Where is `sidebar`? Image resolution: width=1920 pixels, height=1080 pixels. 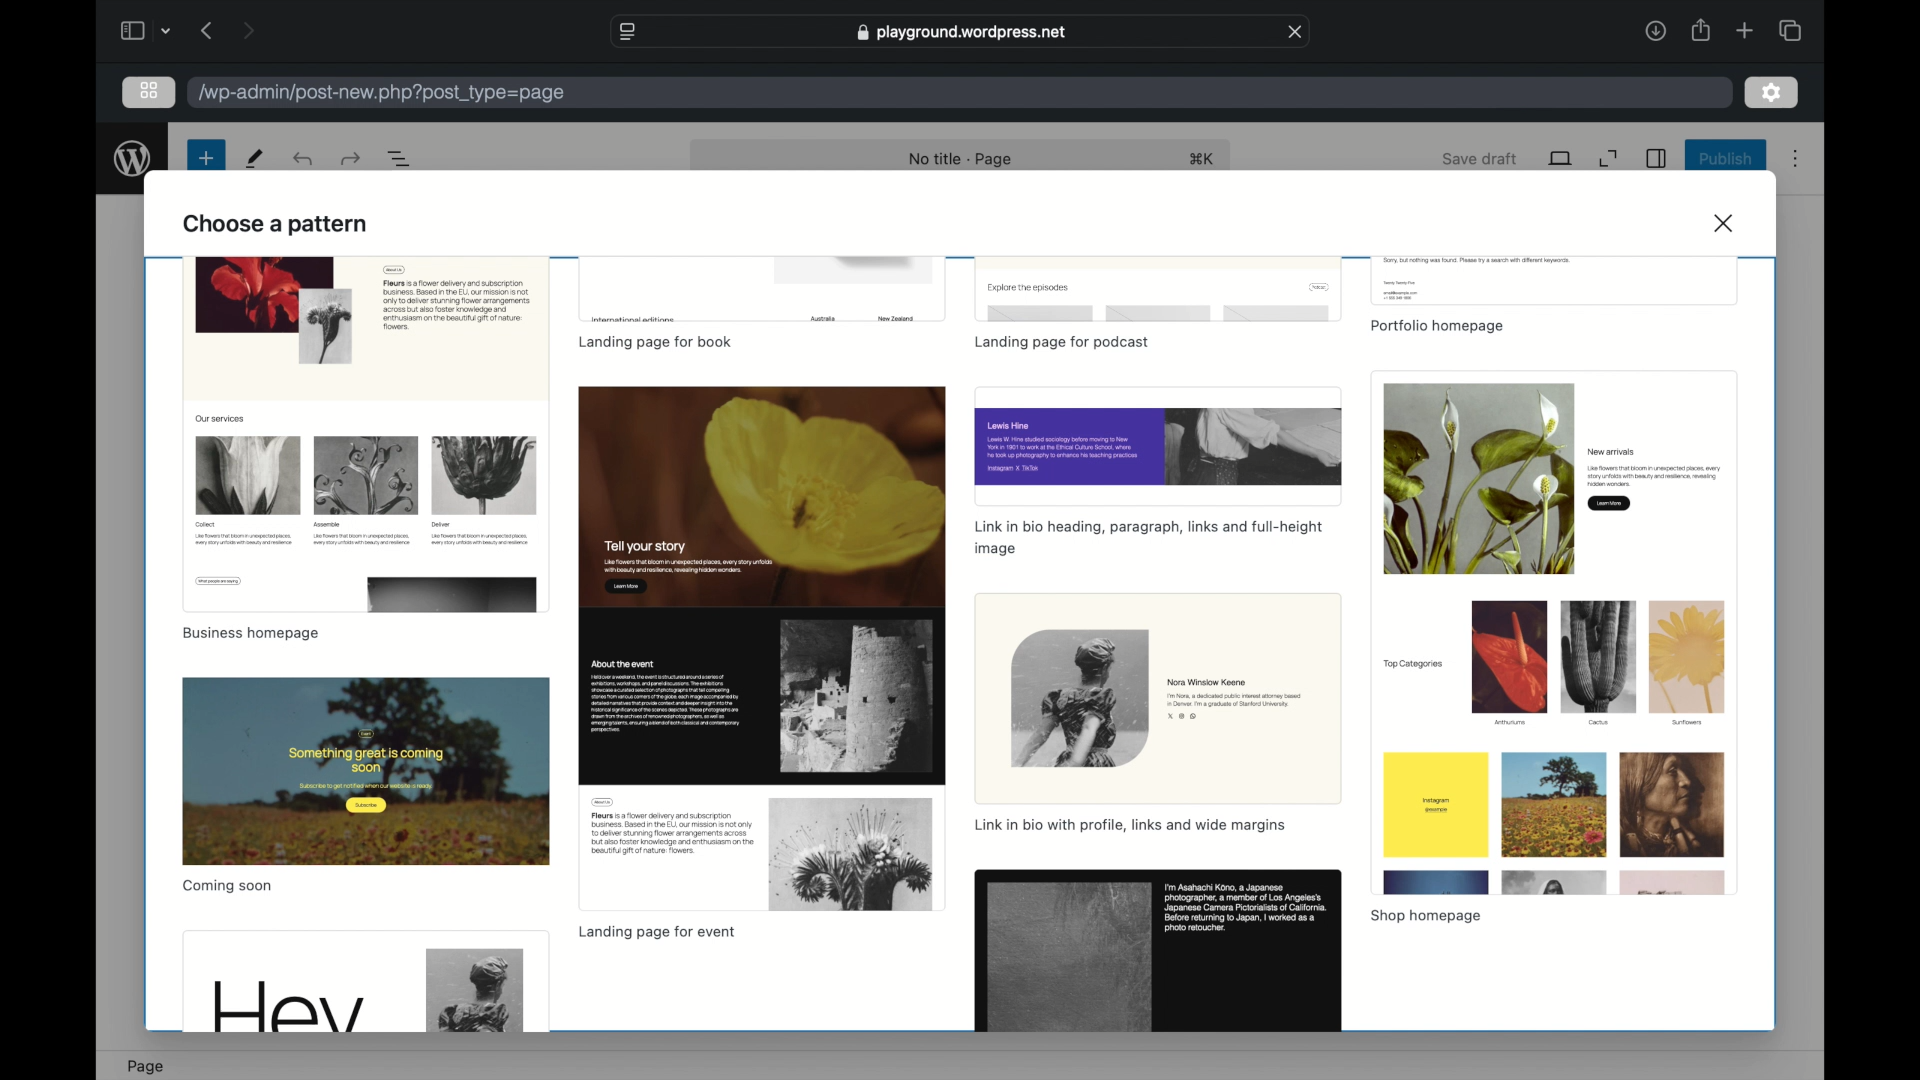 sidebar is located at coordinates (1658, 158).